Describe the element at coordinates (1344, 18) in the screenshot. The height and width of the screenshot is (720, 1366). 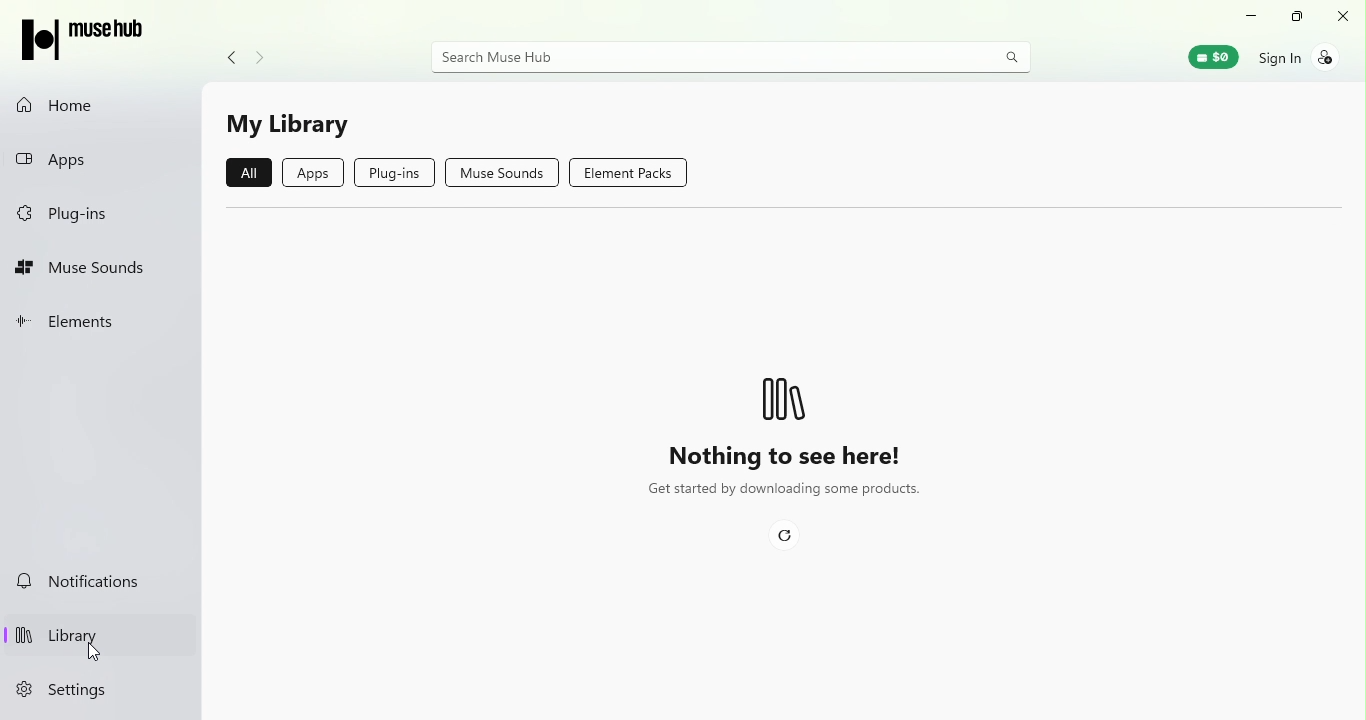
I see `Close` at that location.